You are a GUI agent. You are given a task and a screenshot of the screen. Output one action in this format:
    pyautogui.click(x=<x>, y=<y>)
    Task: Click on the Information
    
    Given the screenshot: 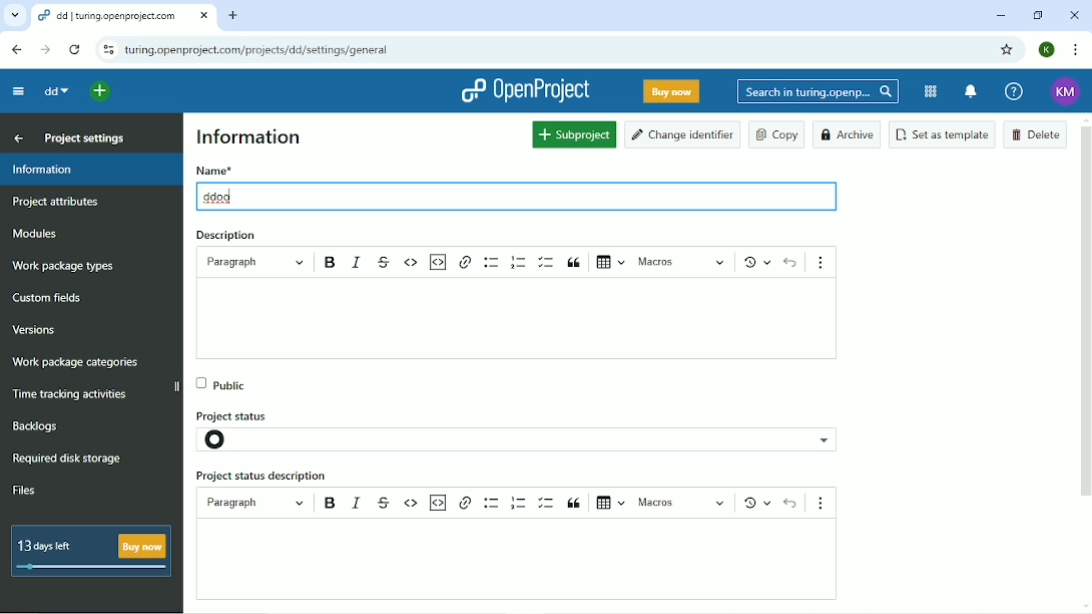 What is the action you would take?
    pyautogui.click(x=91, y=171)
    